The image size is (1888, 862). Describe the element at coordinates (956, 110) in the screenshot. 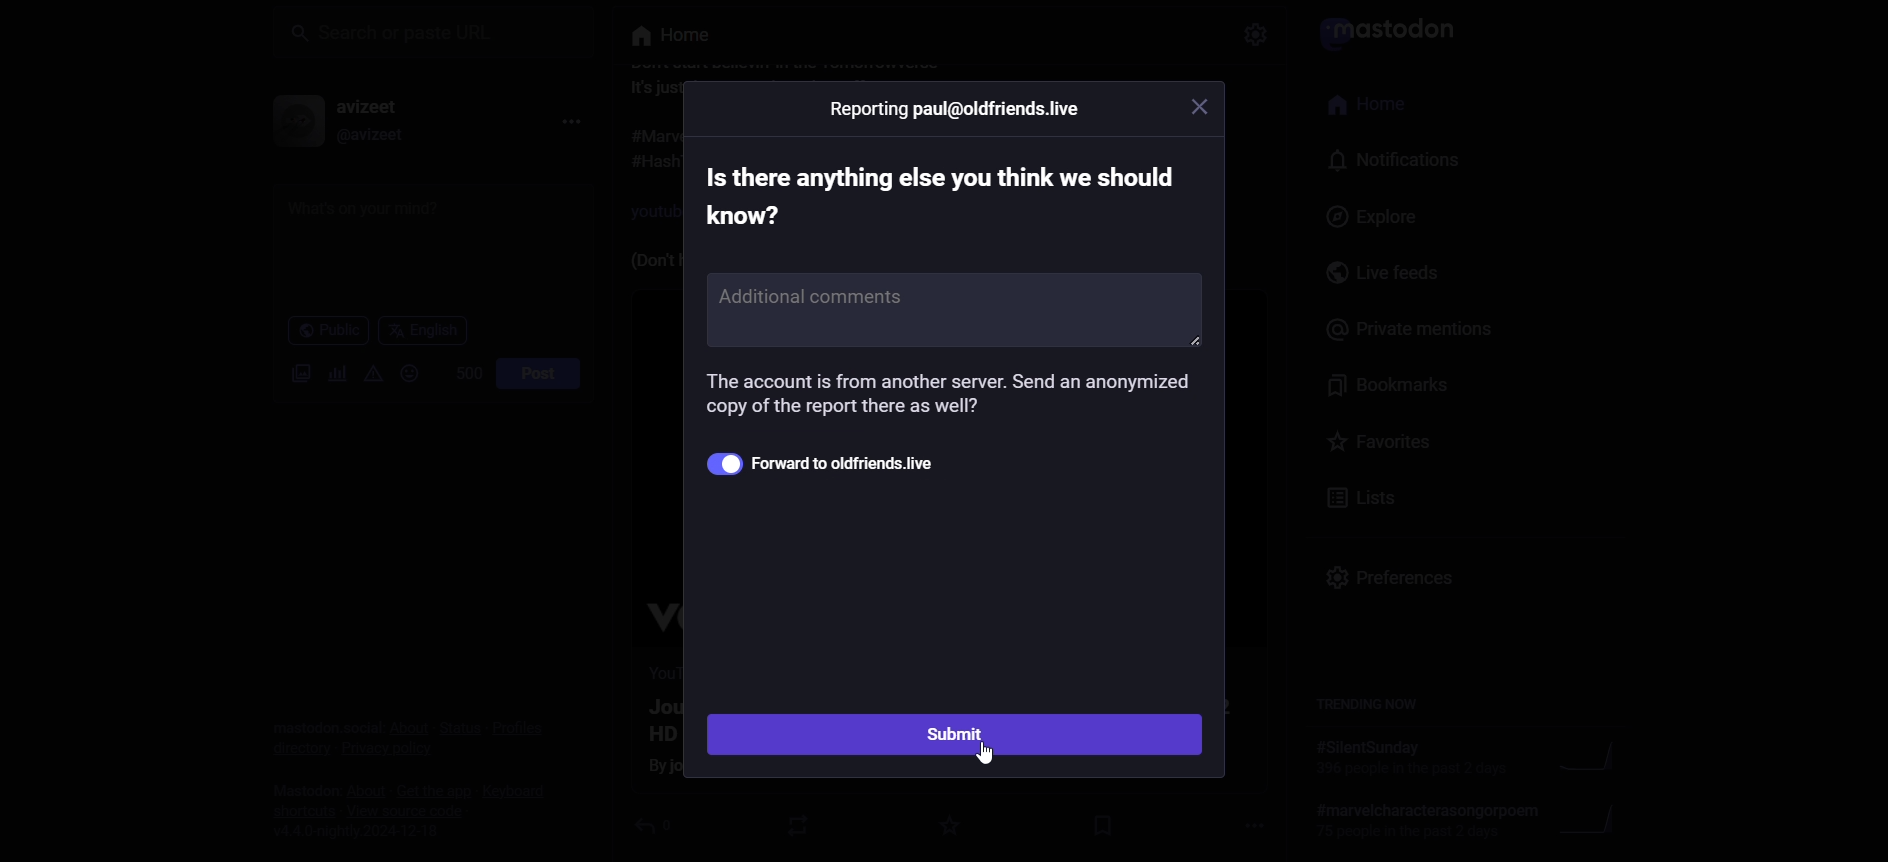

I see `` at that location.